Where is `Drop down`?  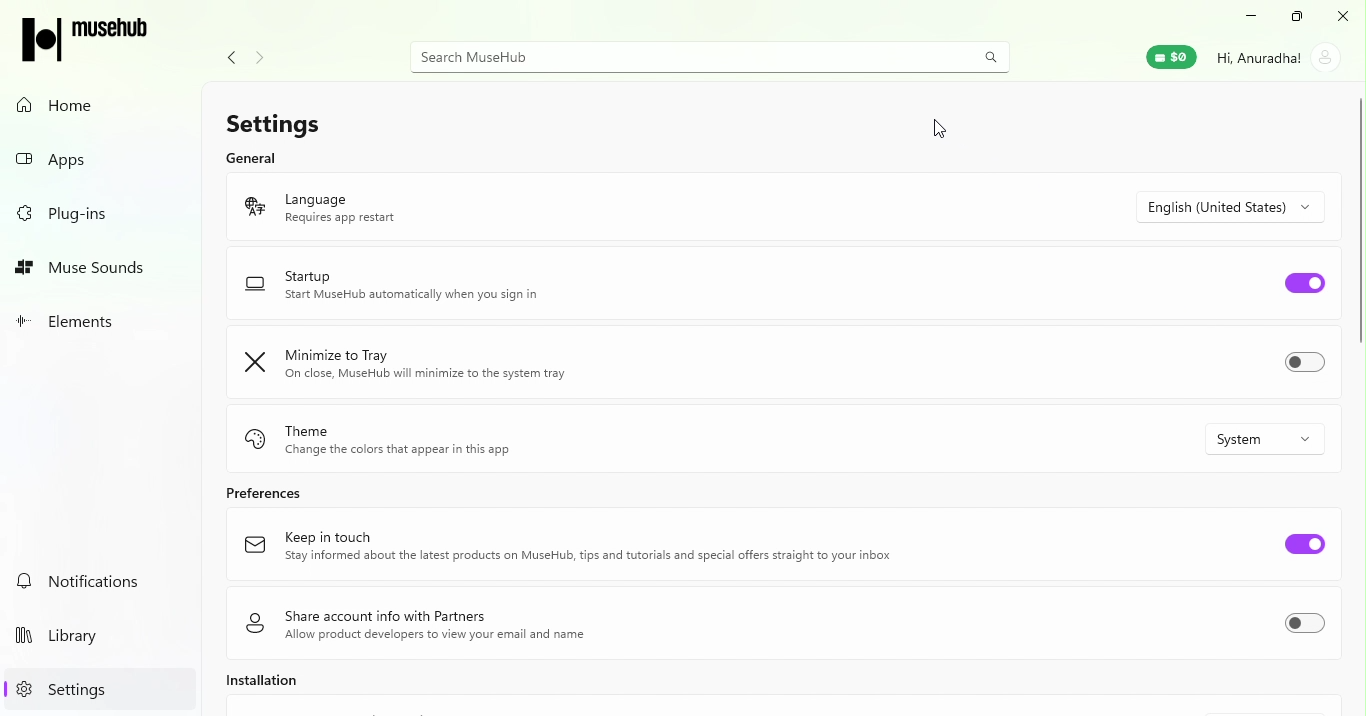
Drop down is located at coordinates (1237, 207).